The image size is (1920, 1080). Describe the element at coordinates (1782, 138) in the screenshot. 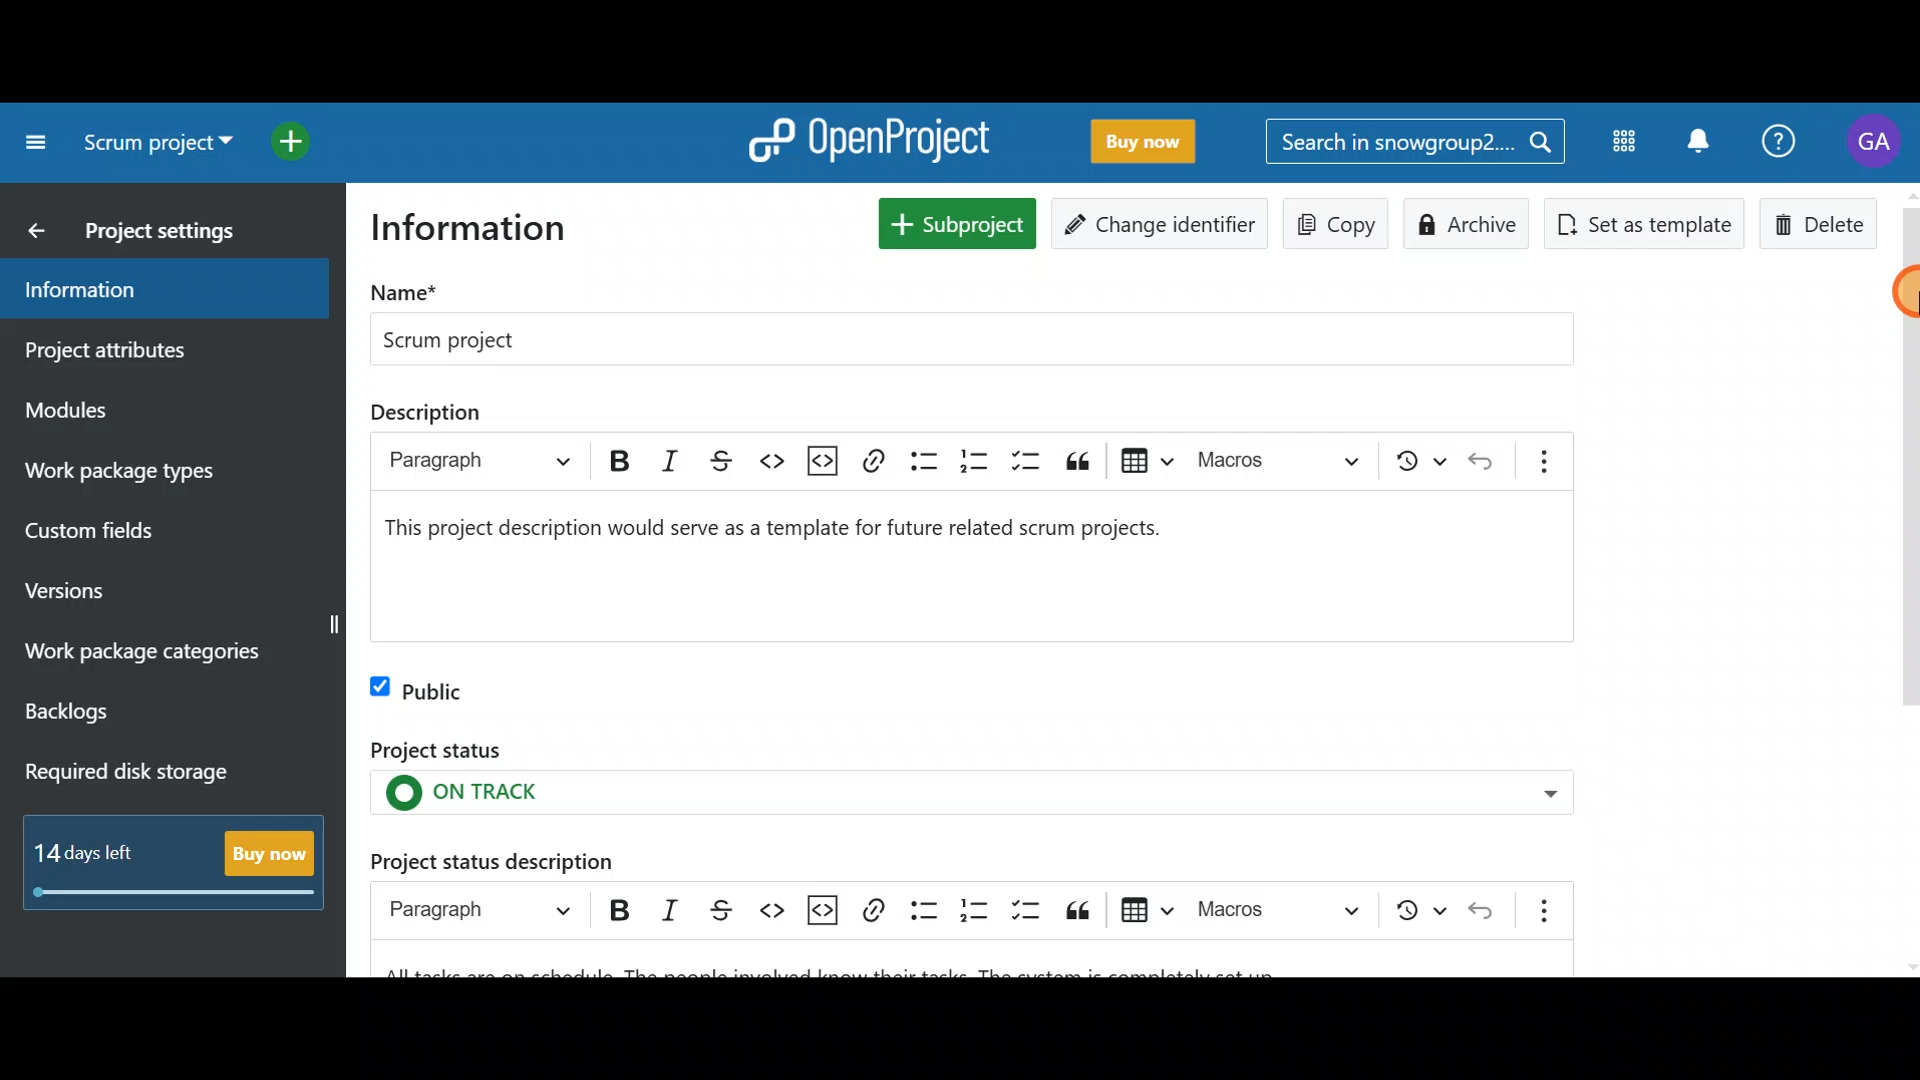

I see `Help` at that location.